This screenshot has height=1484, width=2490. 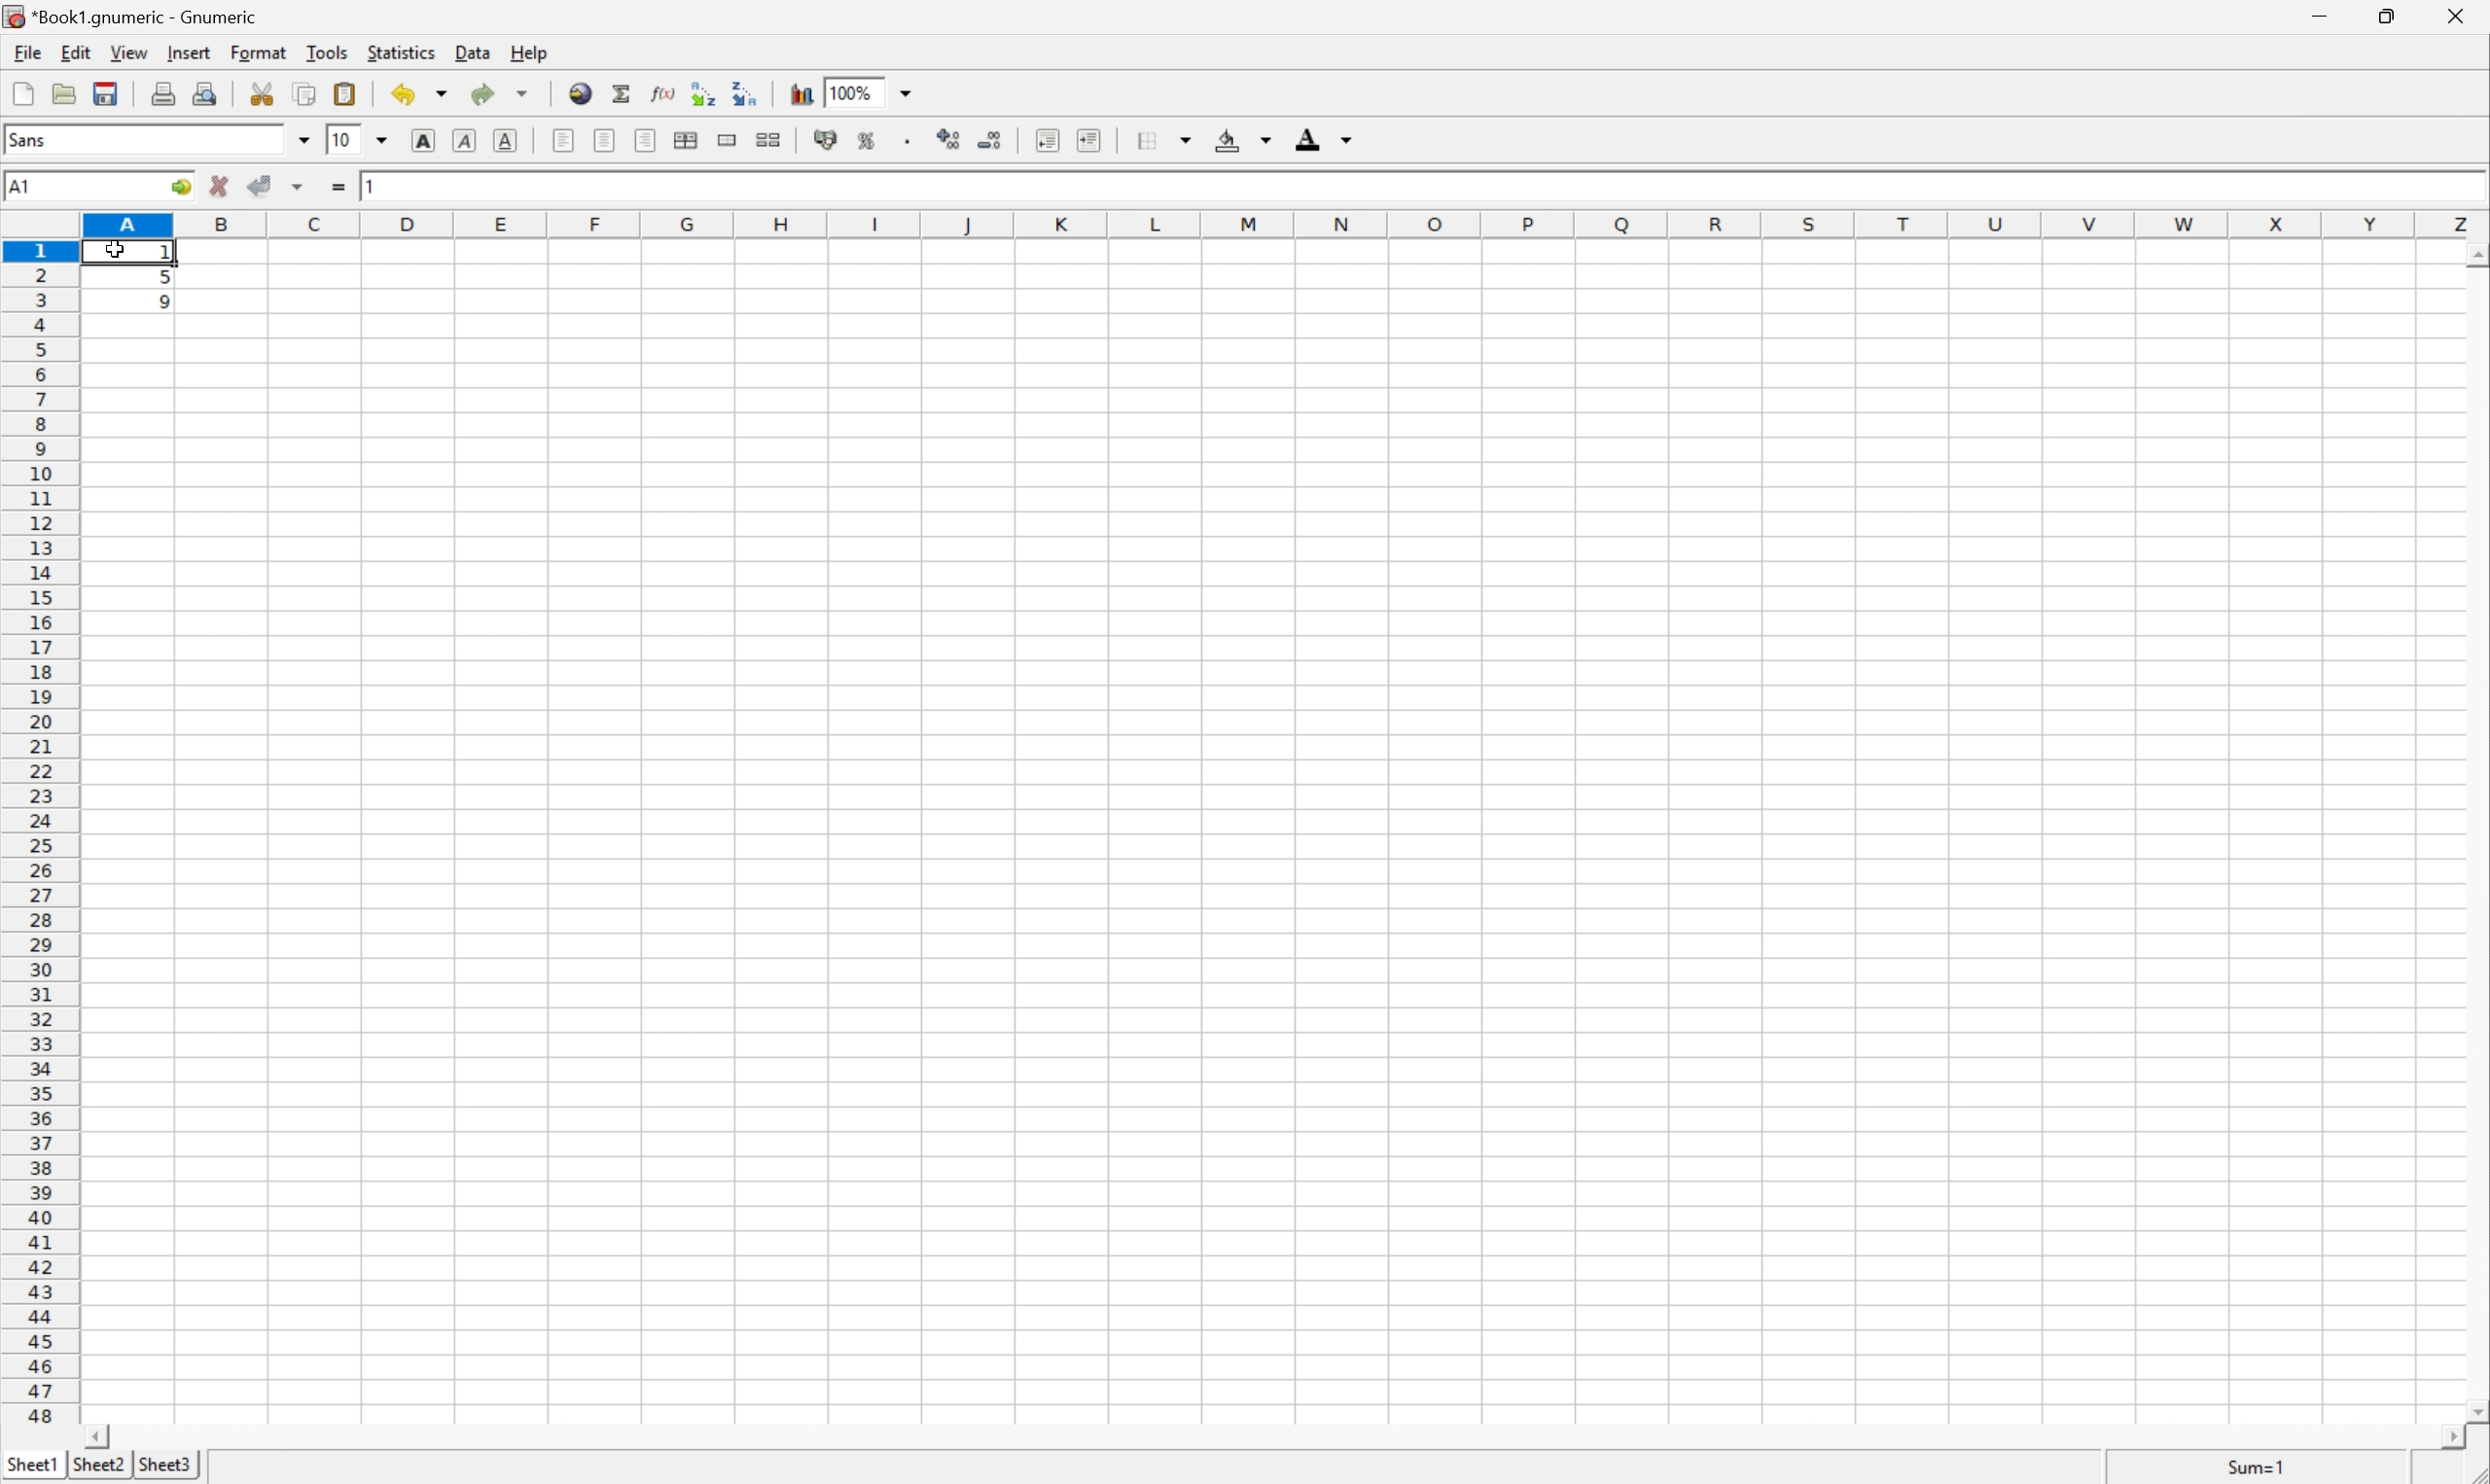 What do you see at coordinates (1321, 136) in the screenshot?
I see `foreground` at bounding box center [1321, 136].